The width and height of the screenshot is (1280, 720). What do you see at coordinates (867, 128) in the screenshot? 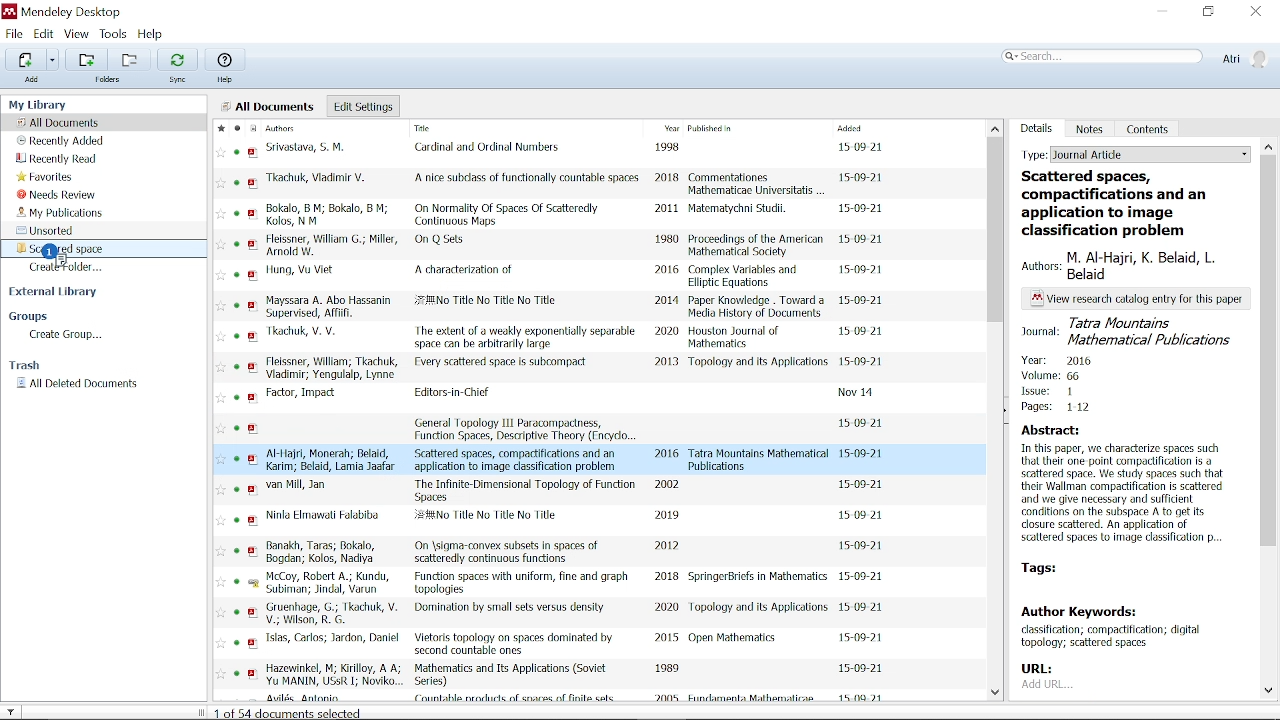
I see `Added ` at bounding box center [867, 128].